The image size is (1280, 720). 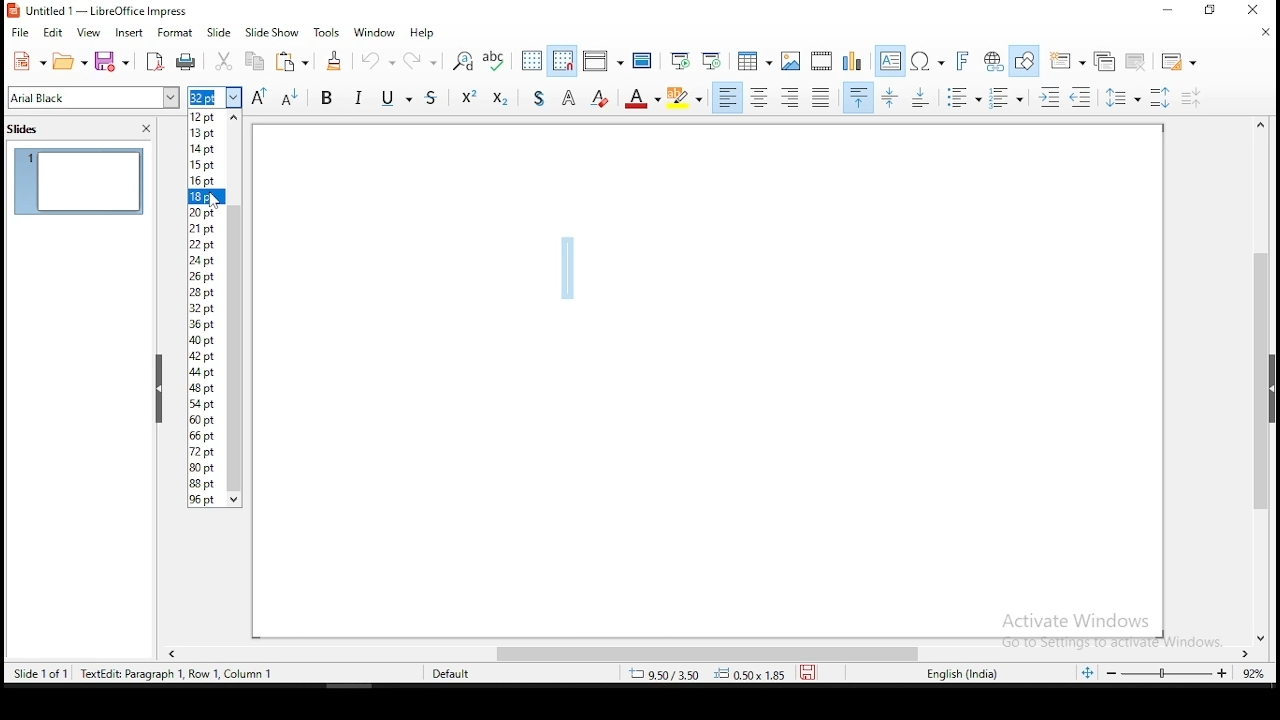 I want to click on master slide, so click(x=643, y=59).